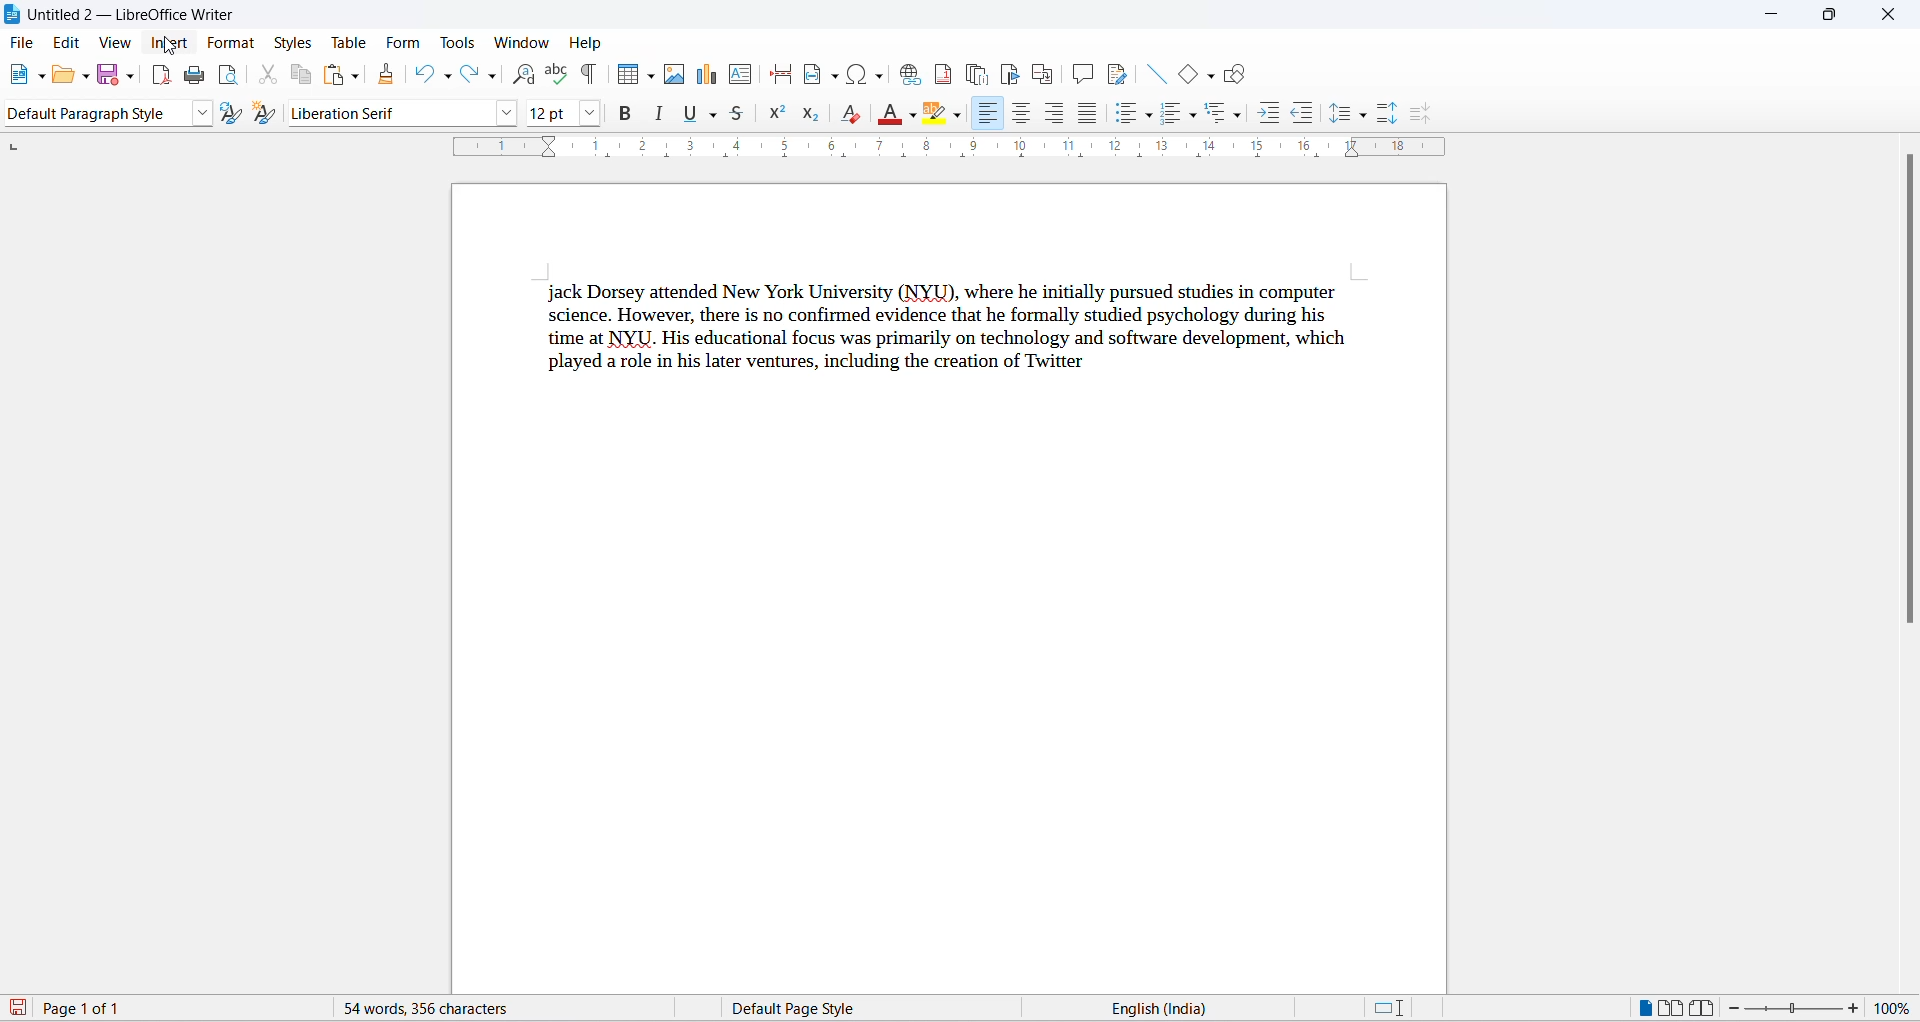 The image size is (1920, 1022). I want to click on zoom slider, so click(1796, 1009).